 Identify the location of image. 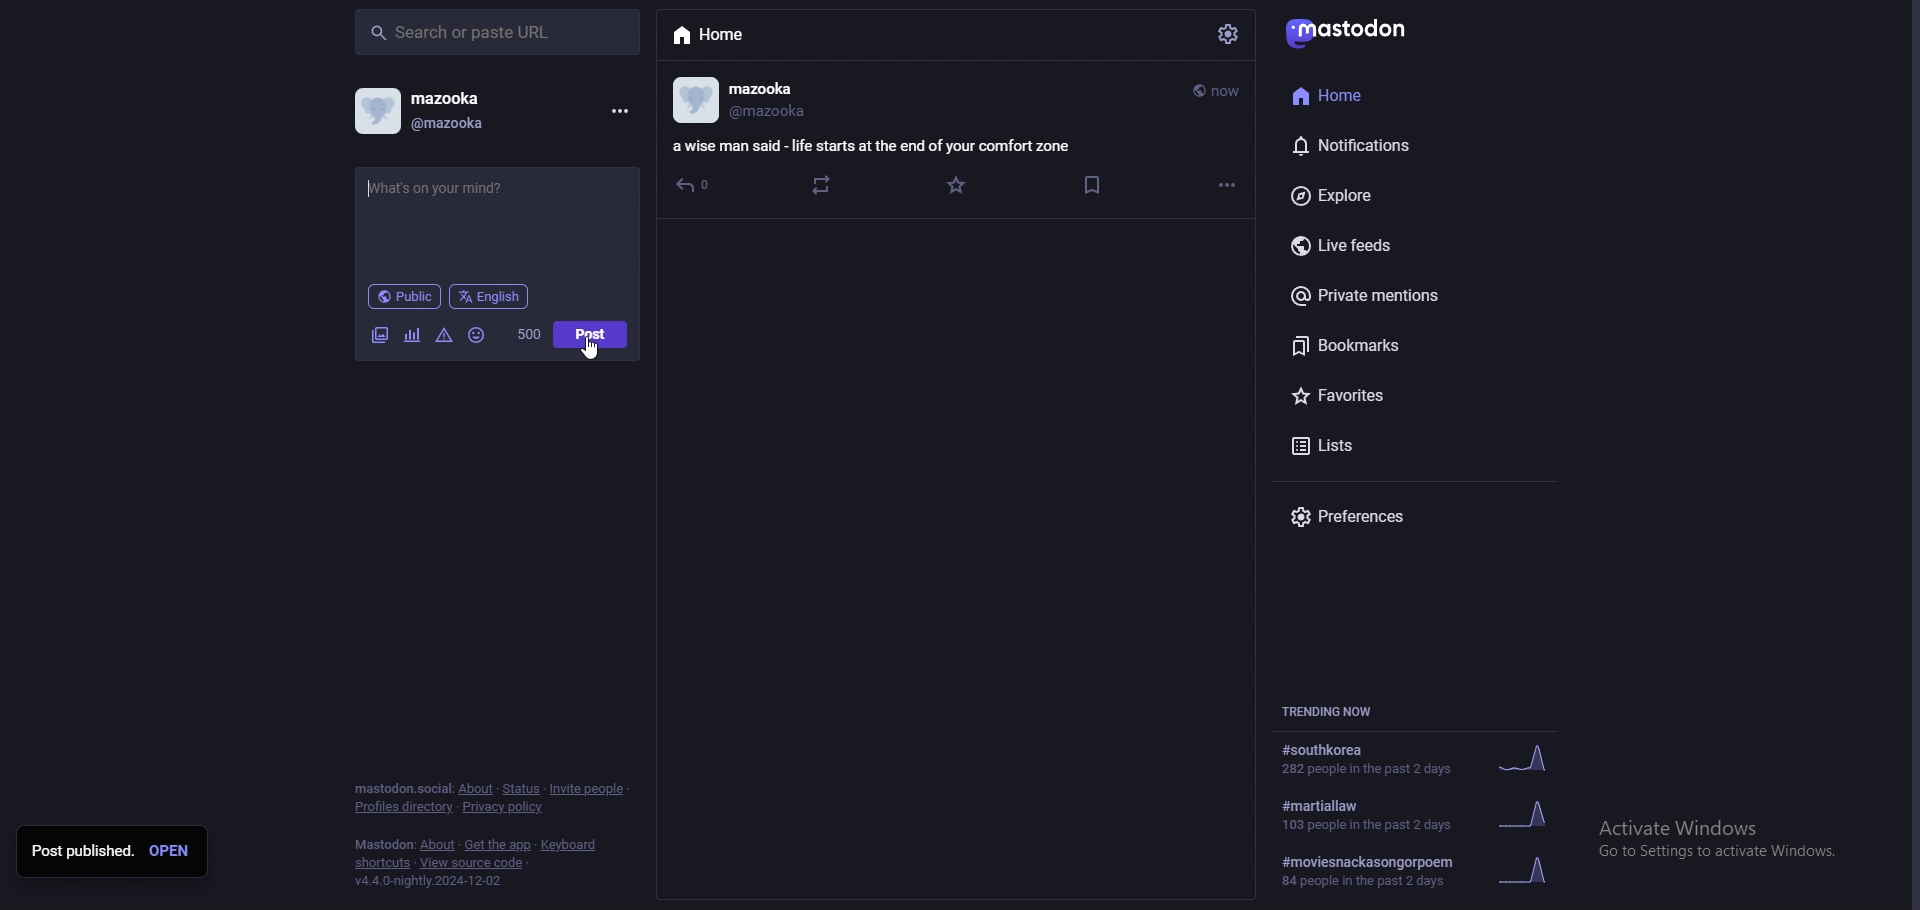
(378, 335).